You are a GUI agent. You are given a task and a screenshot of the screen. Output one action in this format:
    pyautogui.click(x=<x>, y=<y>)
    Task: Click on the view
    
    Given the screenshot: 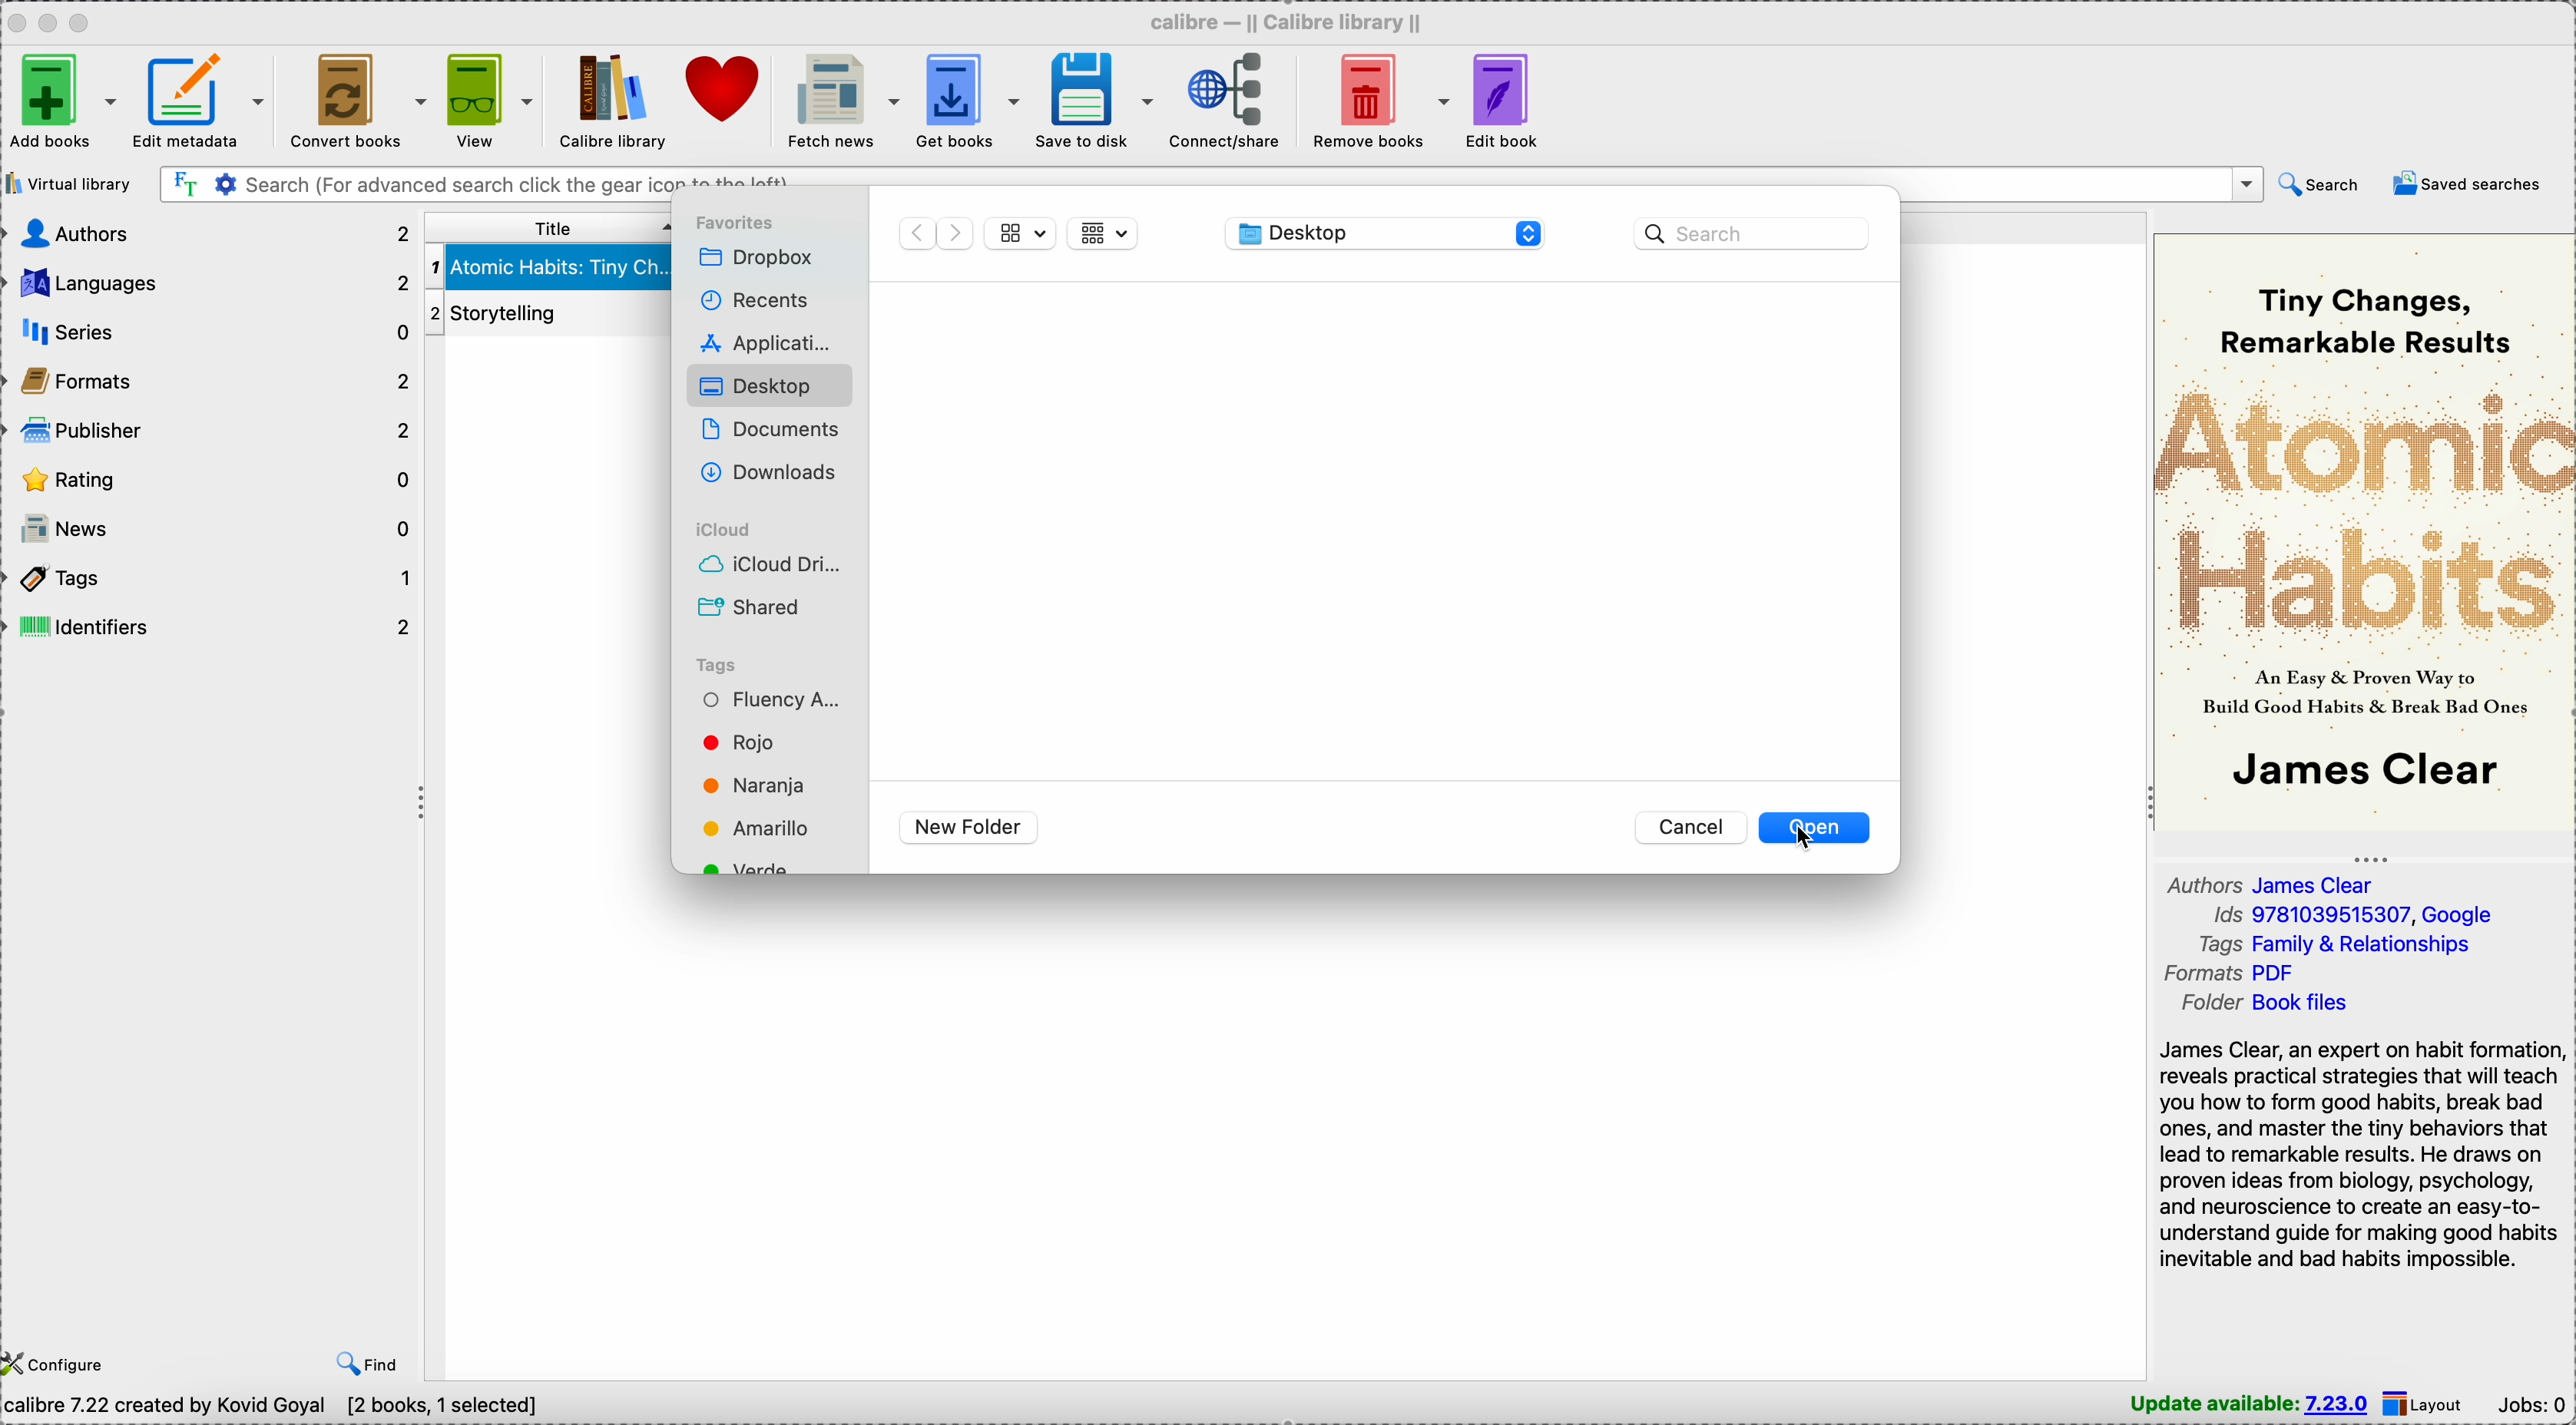 What is the action you would take?
    pyautogui.click(x=488, y=99)
    